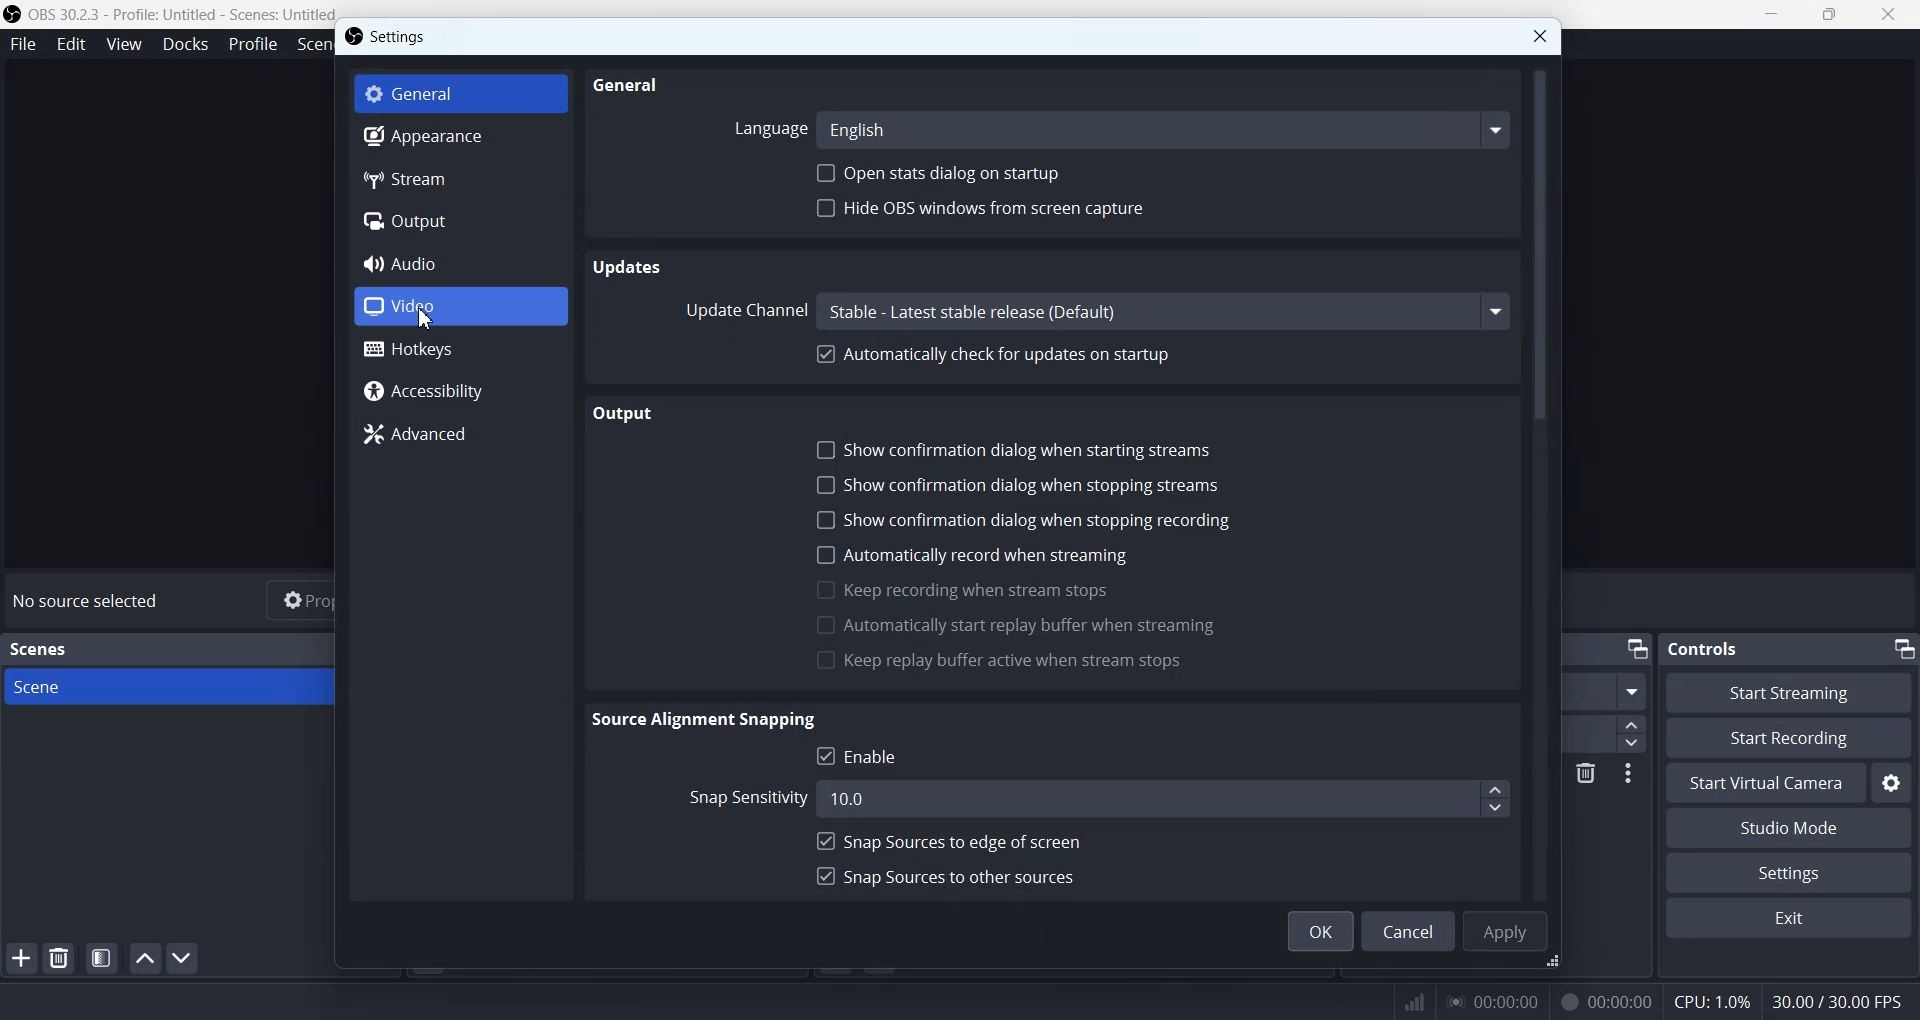  I want to click on Start Virtual Camera, so click(1765, 782).